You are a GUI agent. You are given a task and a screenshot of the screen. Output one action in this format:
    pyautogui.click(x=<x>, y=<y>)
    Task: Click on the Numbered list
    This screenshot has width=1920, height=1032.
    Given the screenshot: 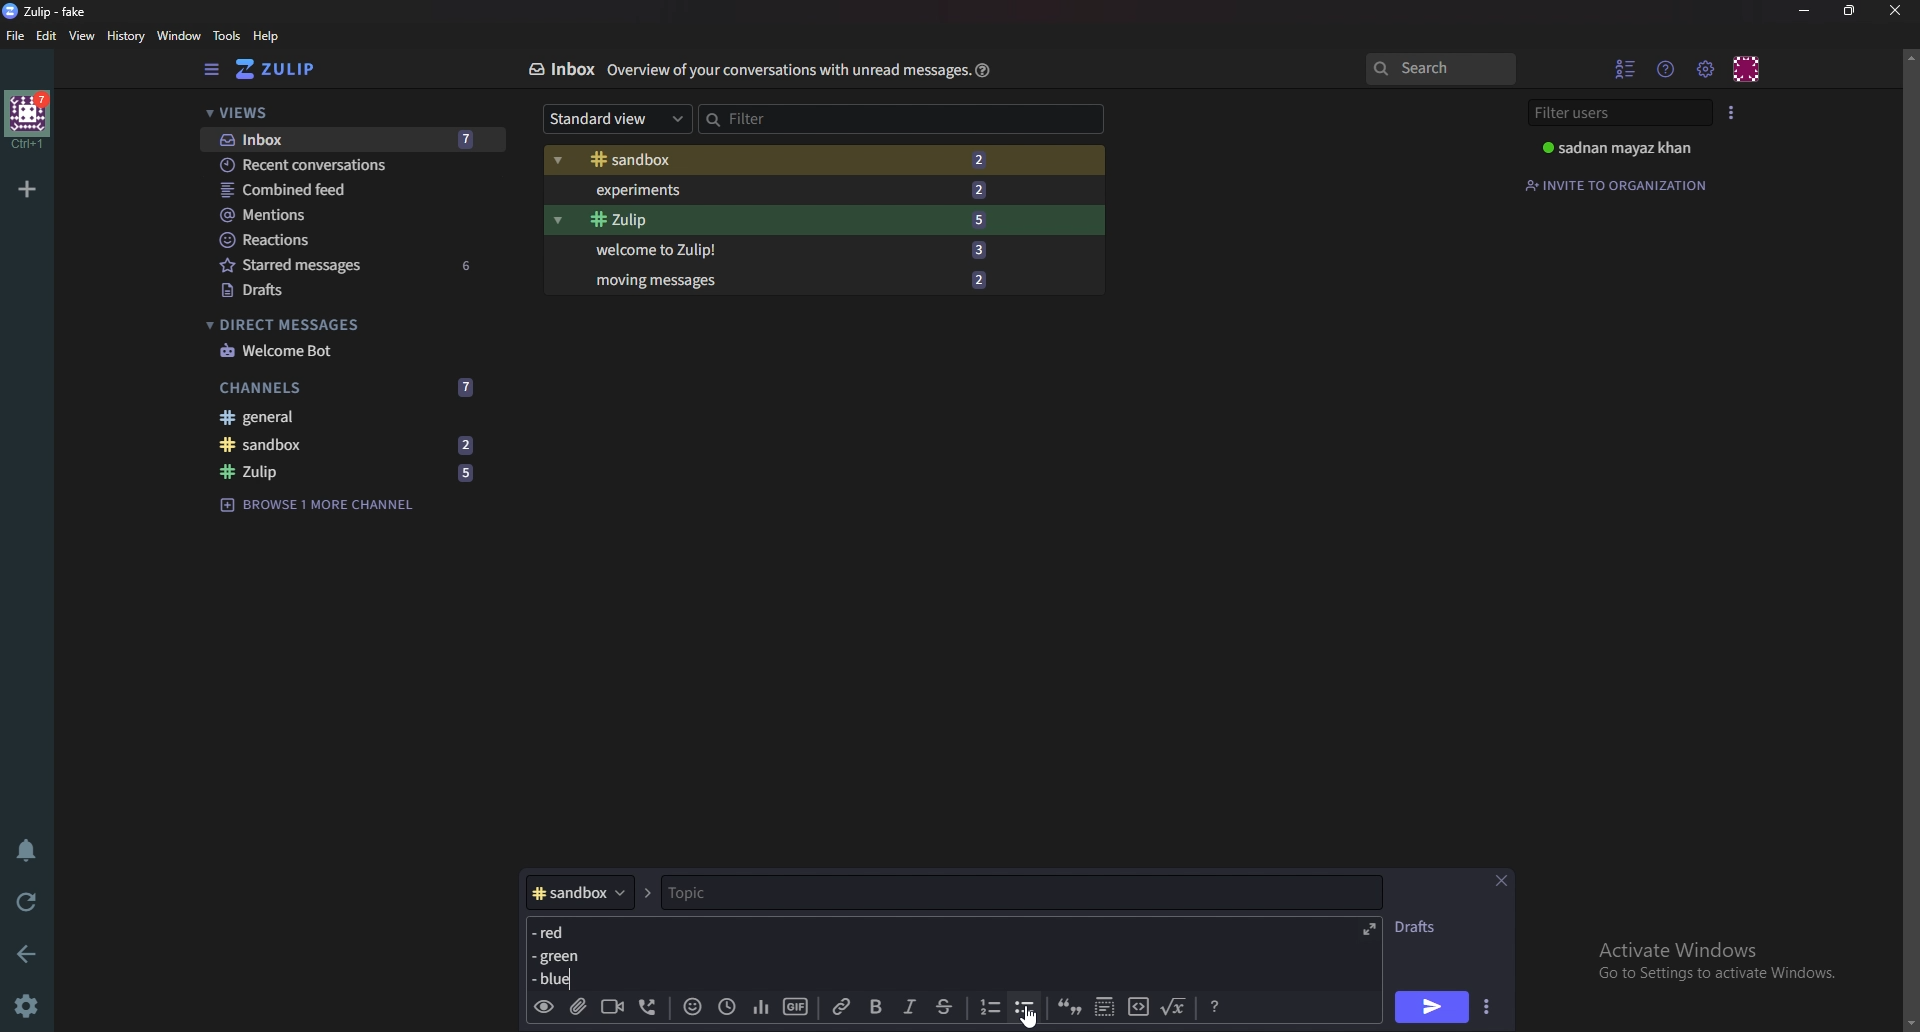 What is the action you would take?
    pyautogui.click(x=988, y=1007)
    